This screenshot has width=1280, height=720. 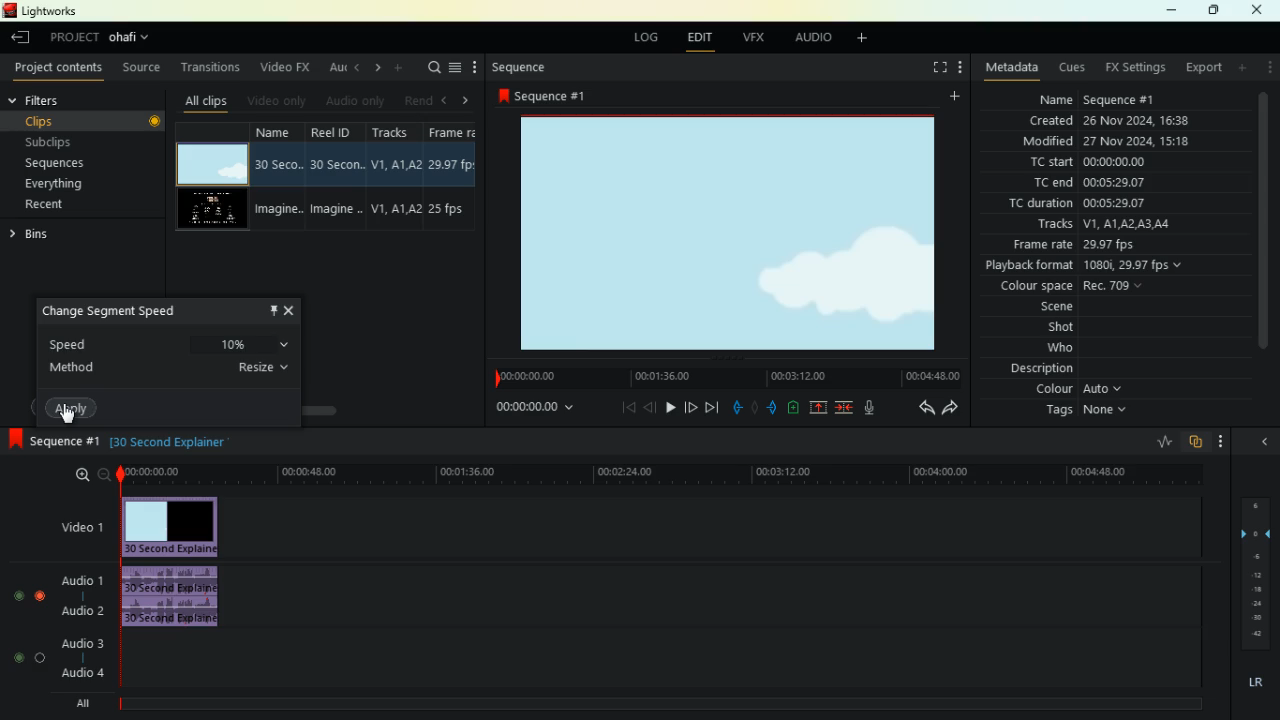 I want to click on button, so click(x=154, y=121).